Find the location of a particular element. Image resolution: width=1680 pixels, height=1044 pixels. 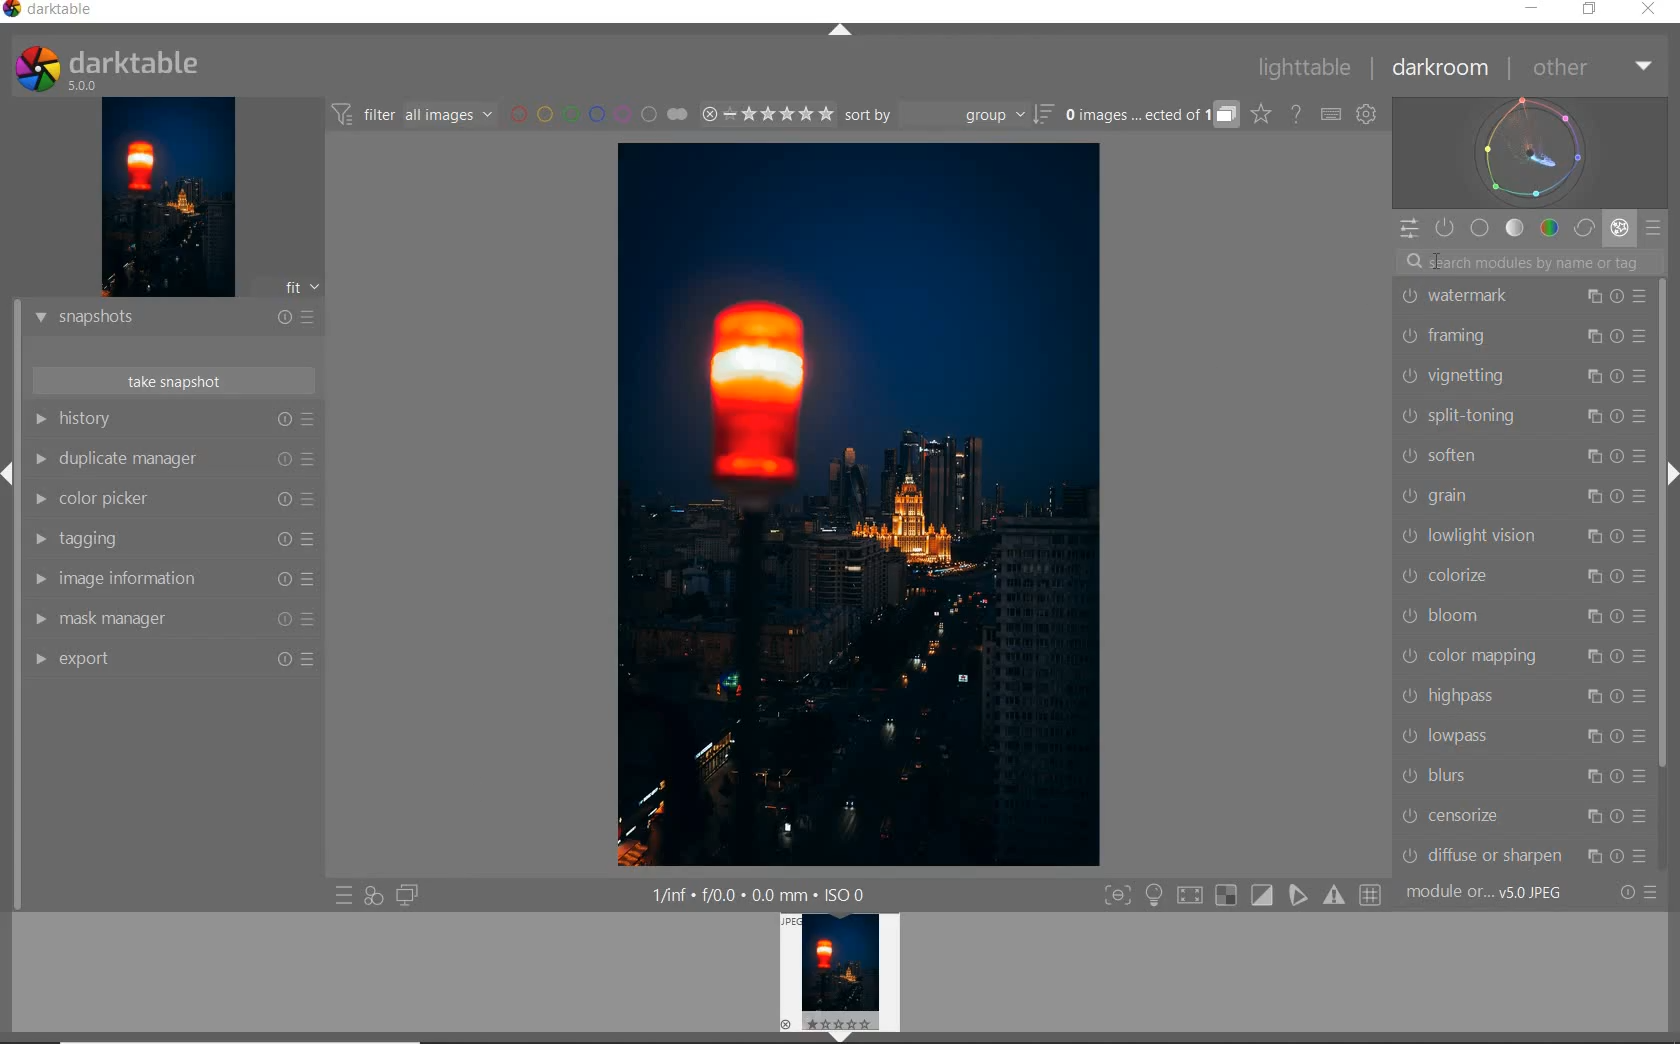

Multiple instance is located at coordinates (1591, 297).